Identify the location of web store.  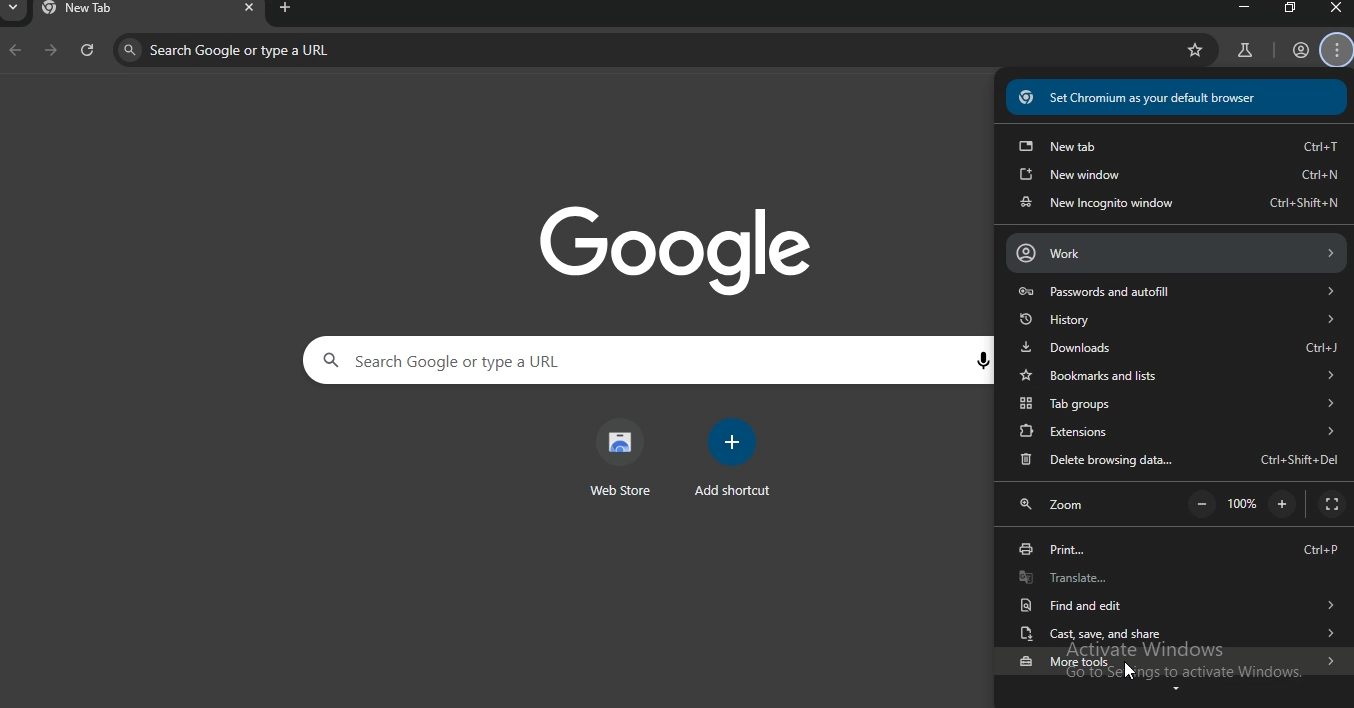
(622, 460).